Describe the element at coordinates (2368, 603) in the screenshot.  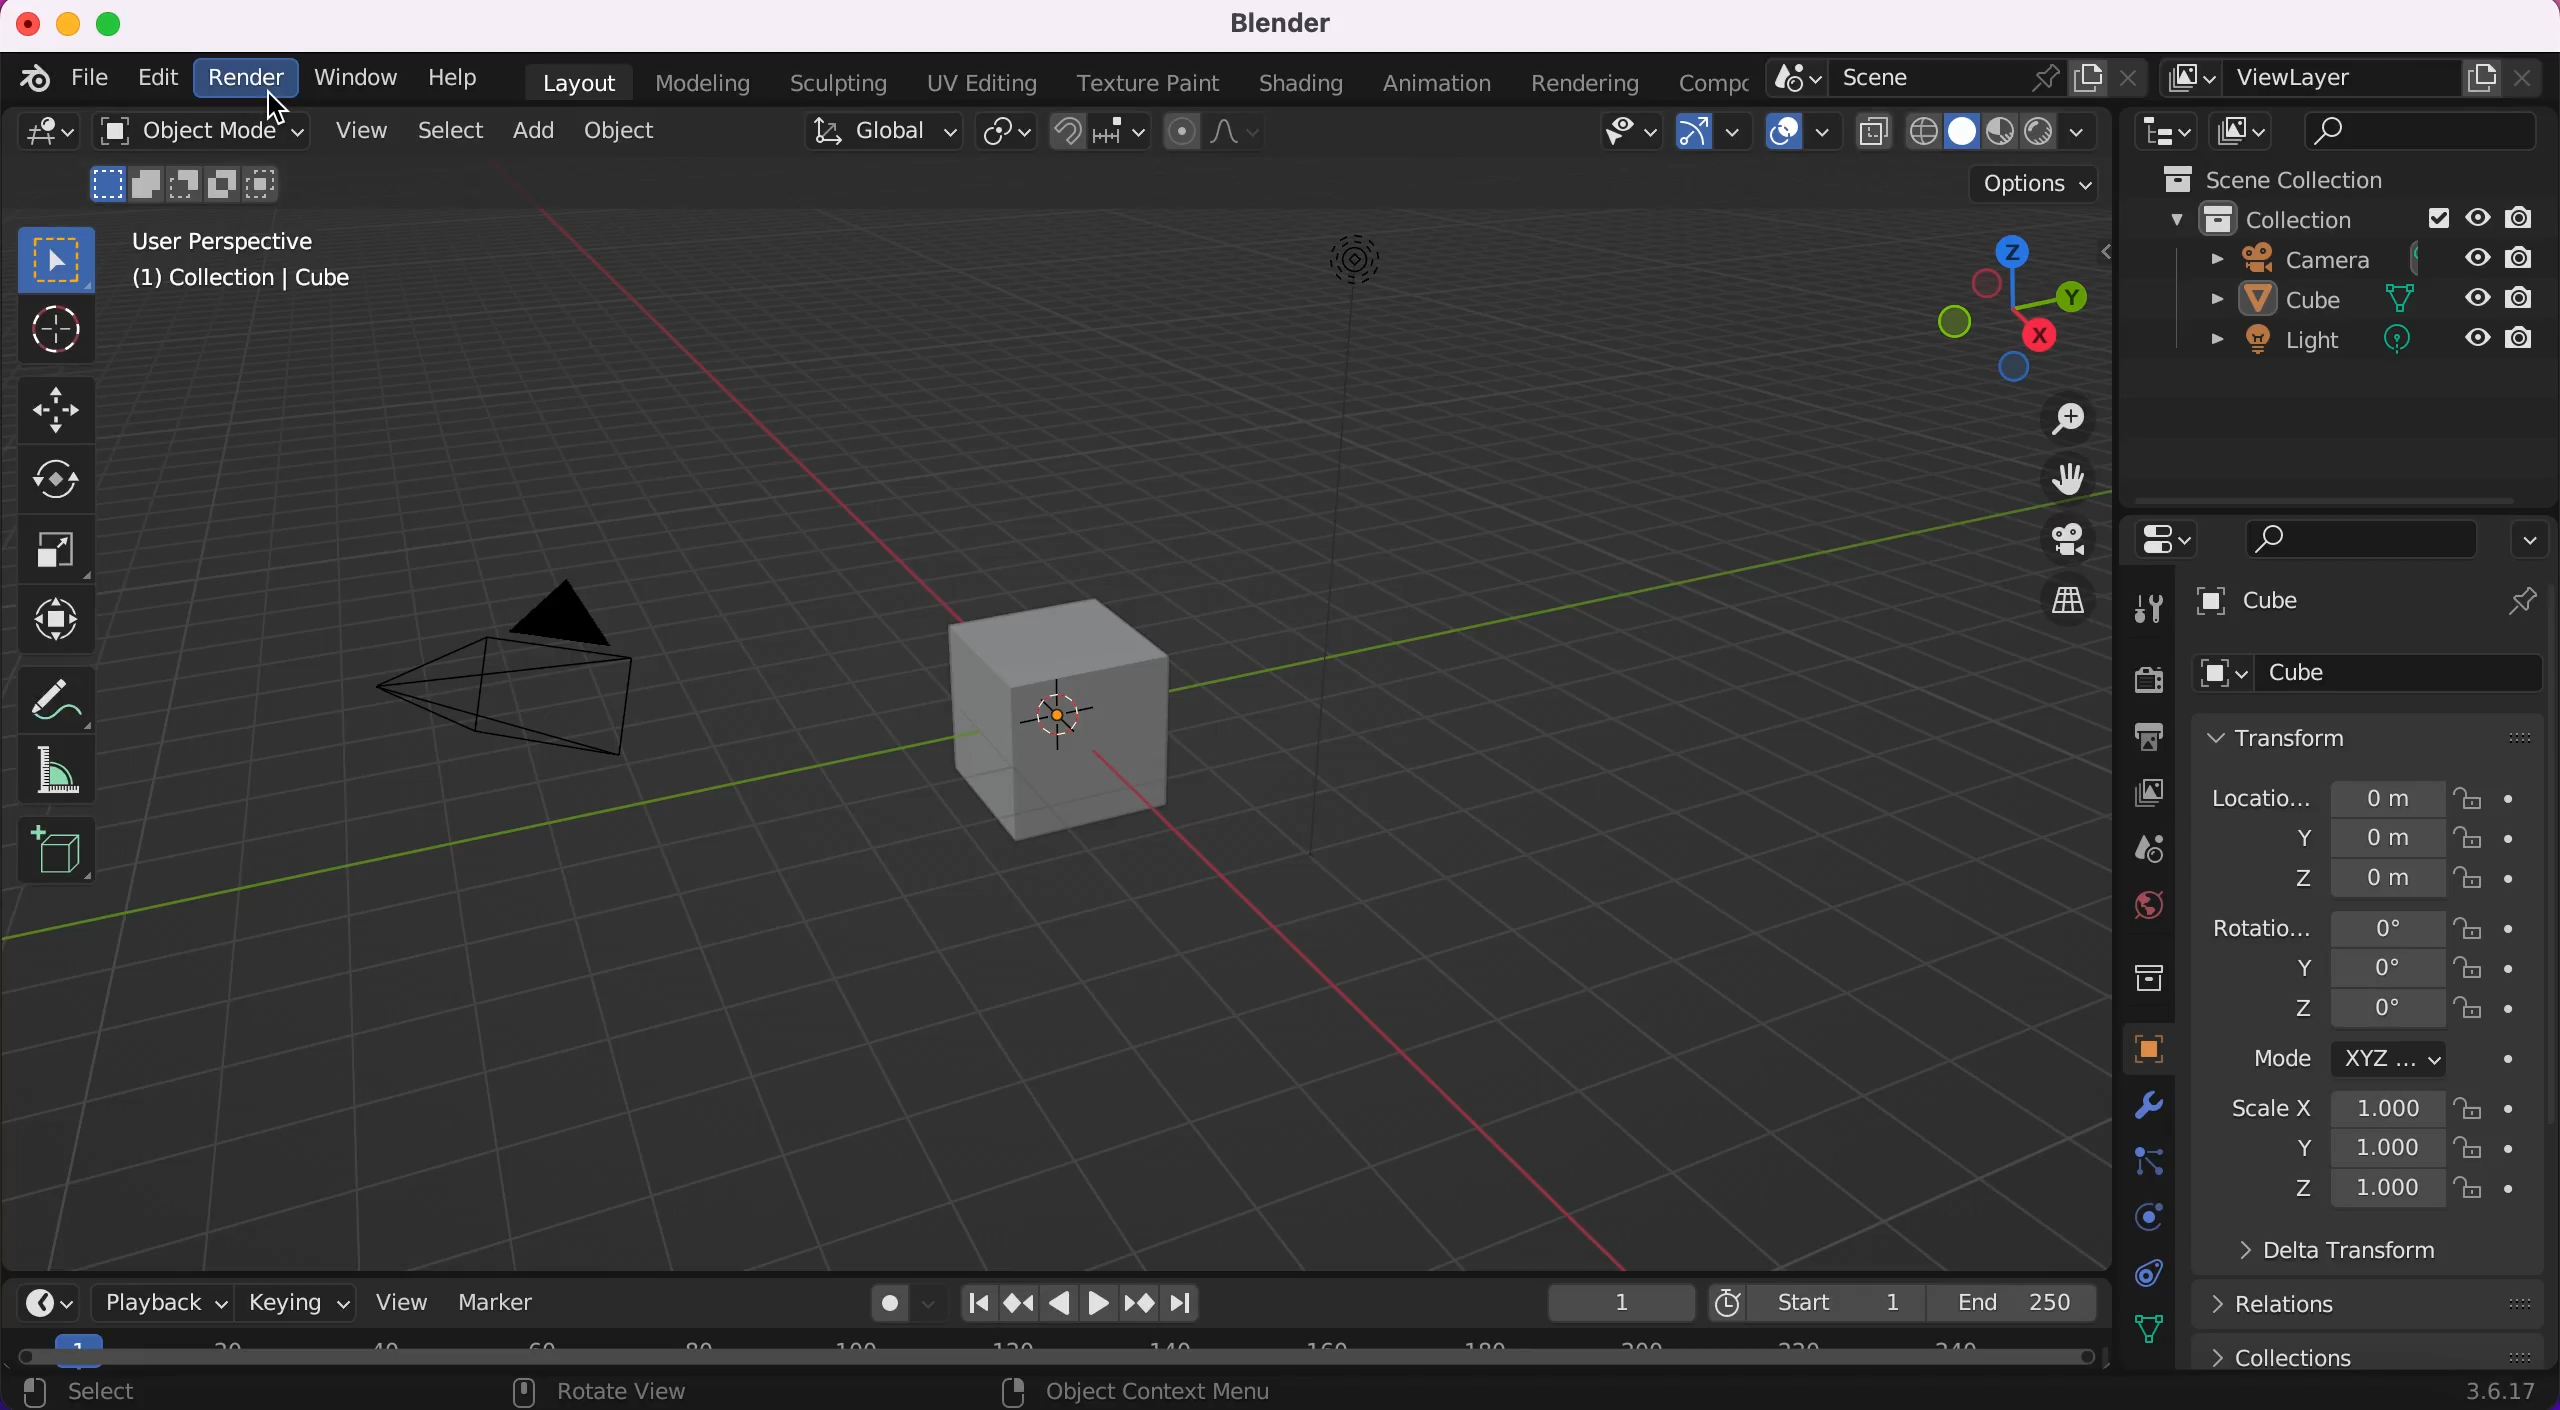
I see `cube` at that location.